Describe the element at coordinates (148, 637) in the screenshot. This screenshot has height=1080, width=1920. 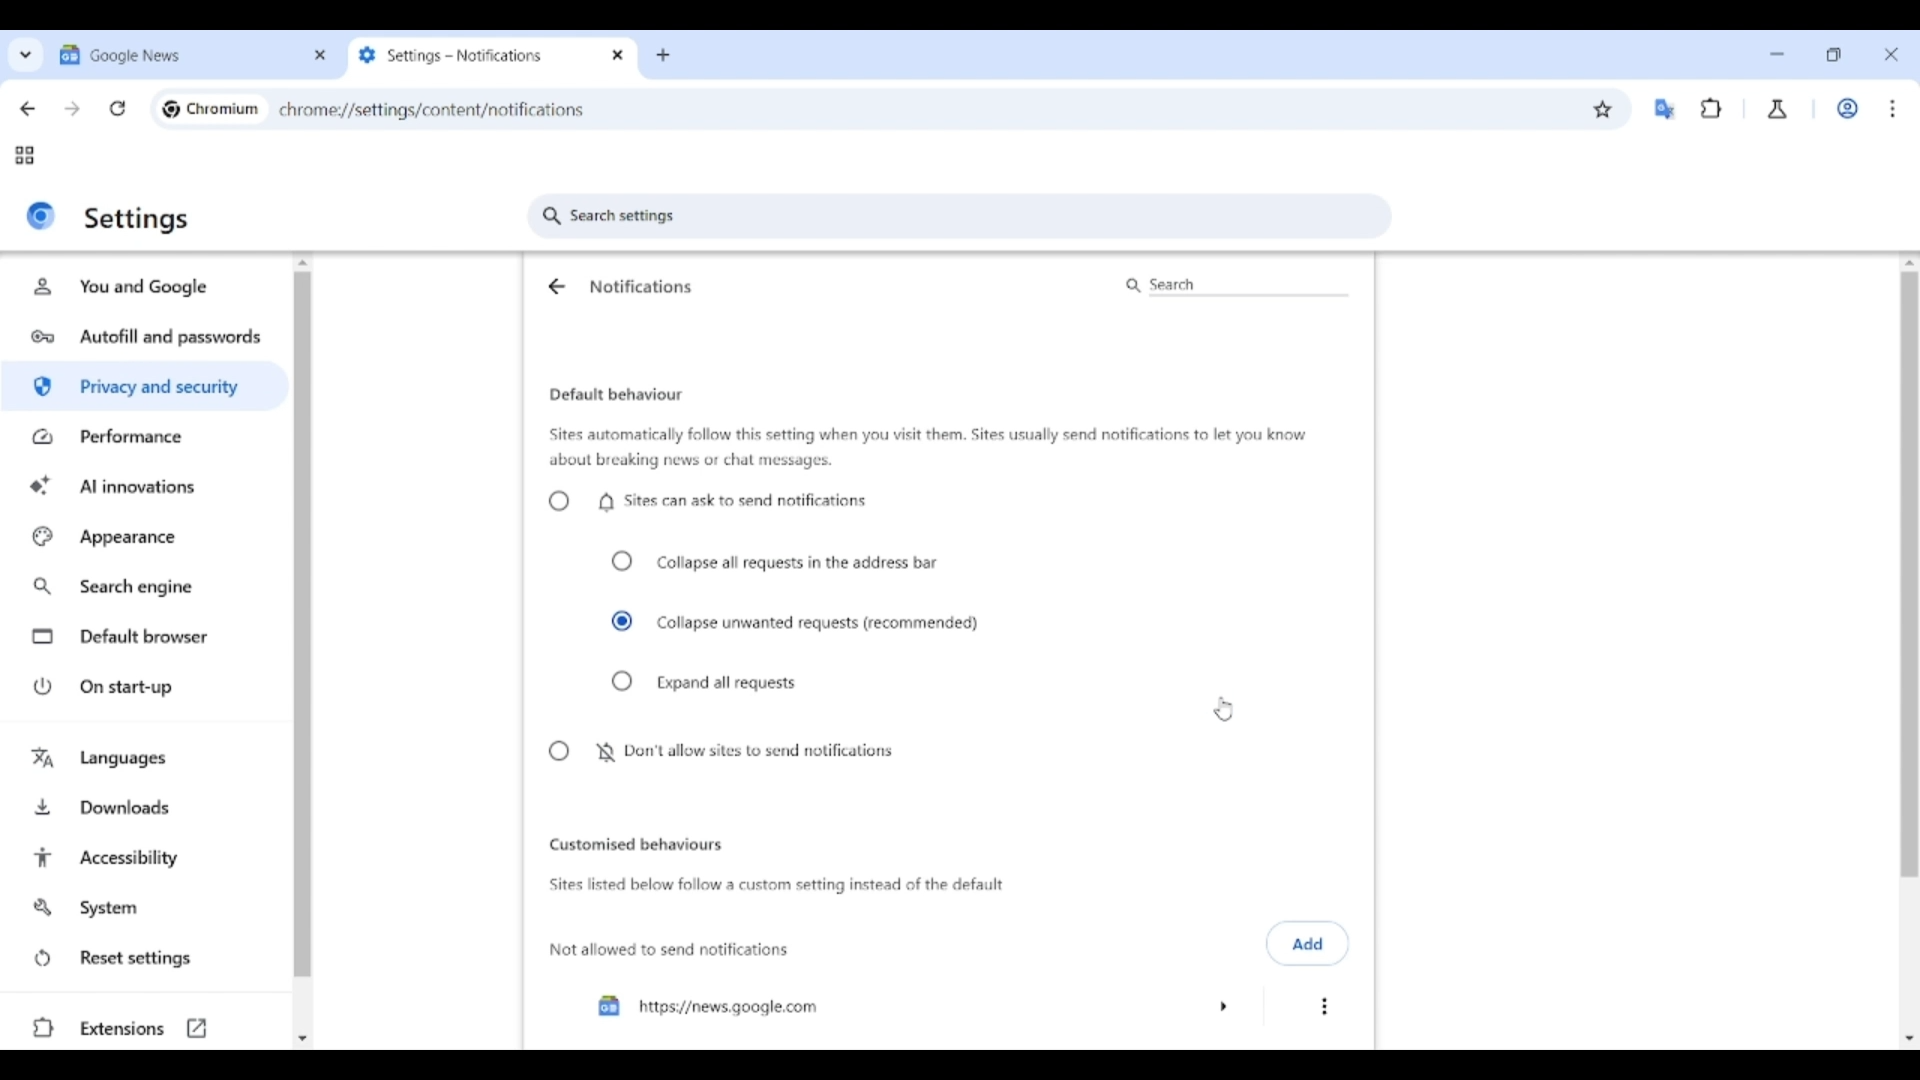
I see `Default browser` at that location.